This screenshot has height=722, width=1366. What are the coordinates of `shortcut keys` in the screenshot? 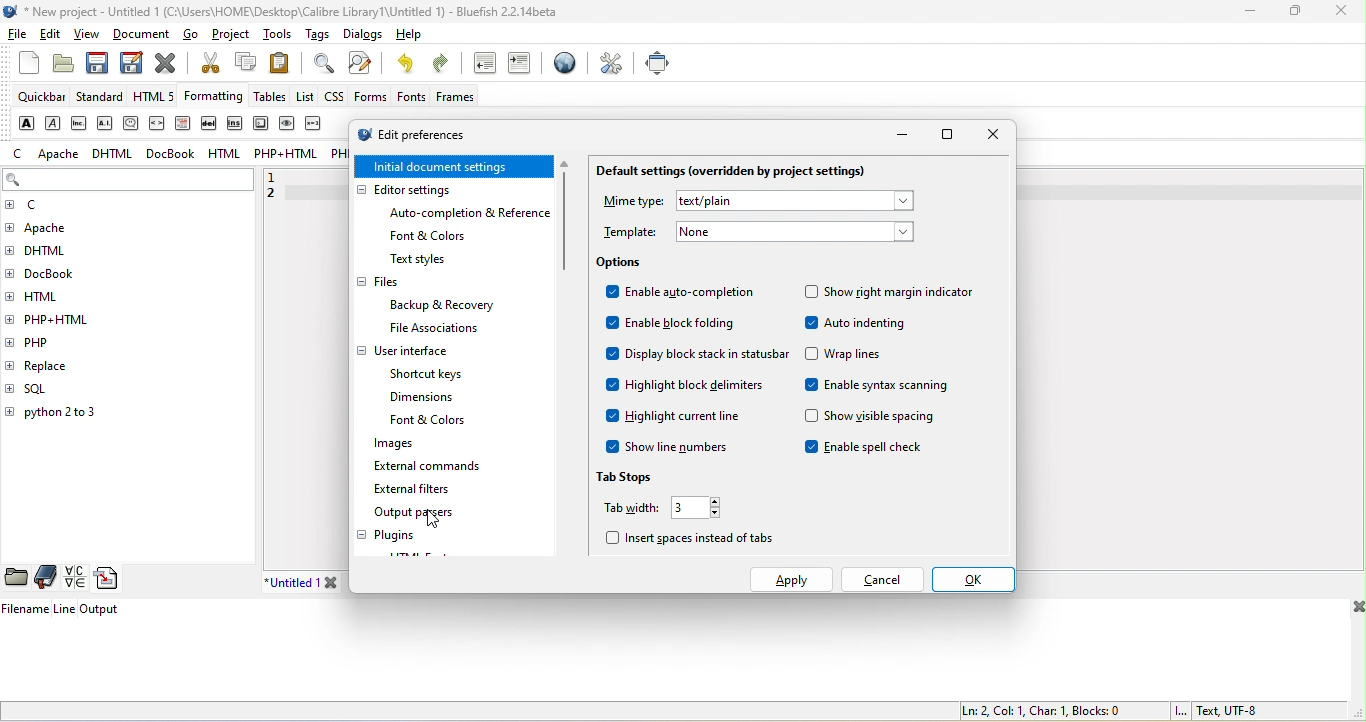 It's located at (433, 374).